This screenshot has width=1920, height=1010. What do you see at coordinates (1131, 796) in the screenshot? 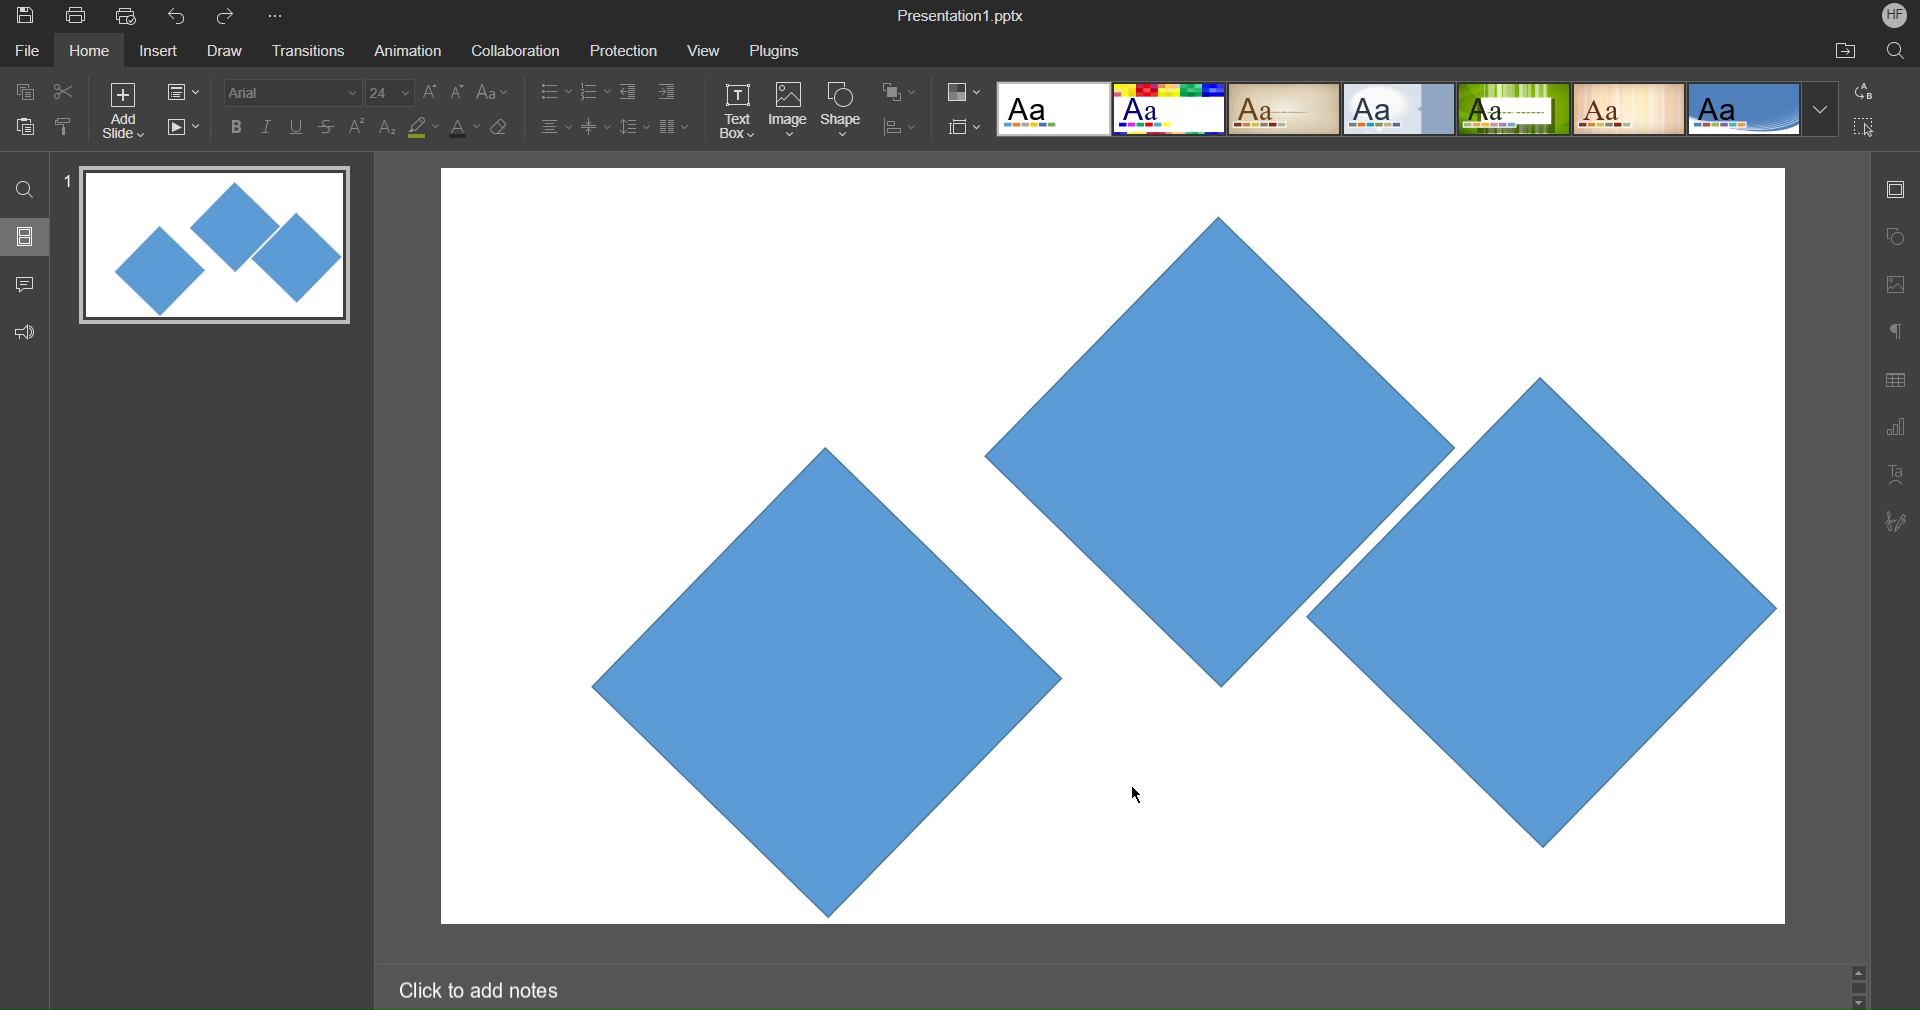
I see `Cursor` at bounding box center [1131, 796].